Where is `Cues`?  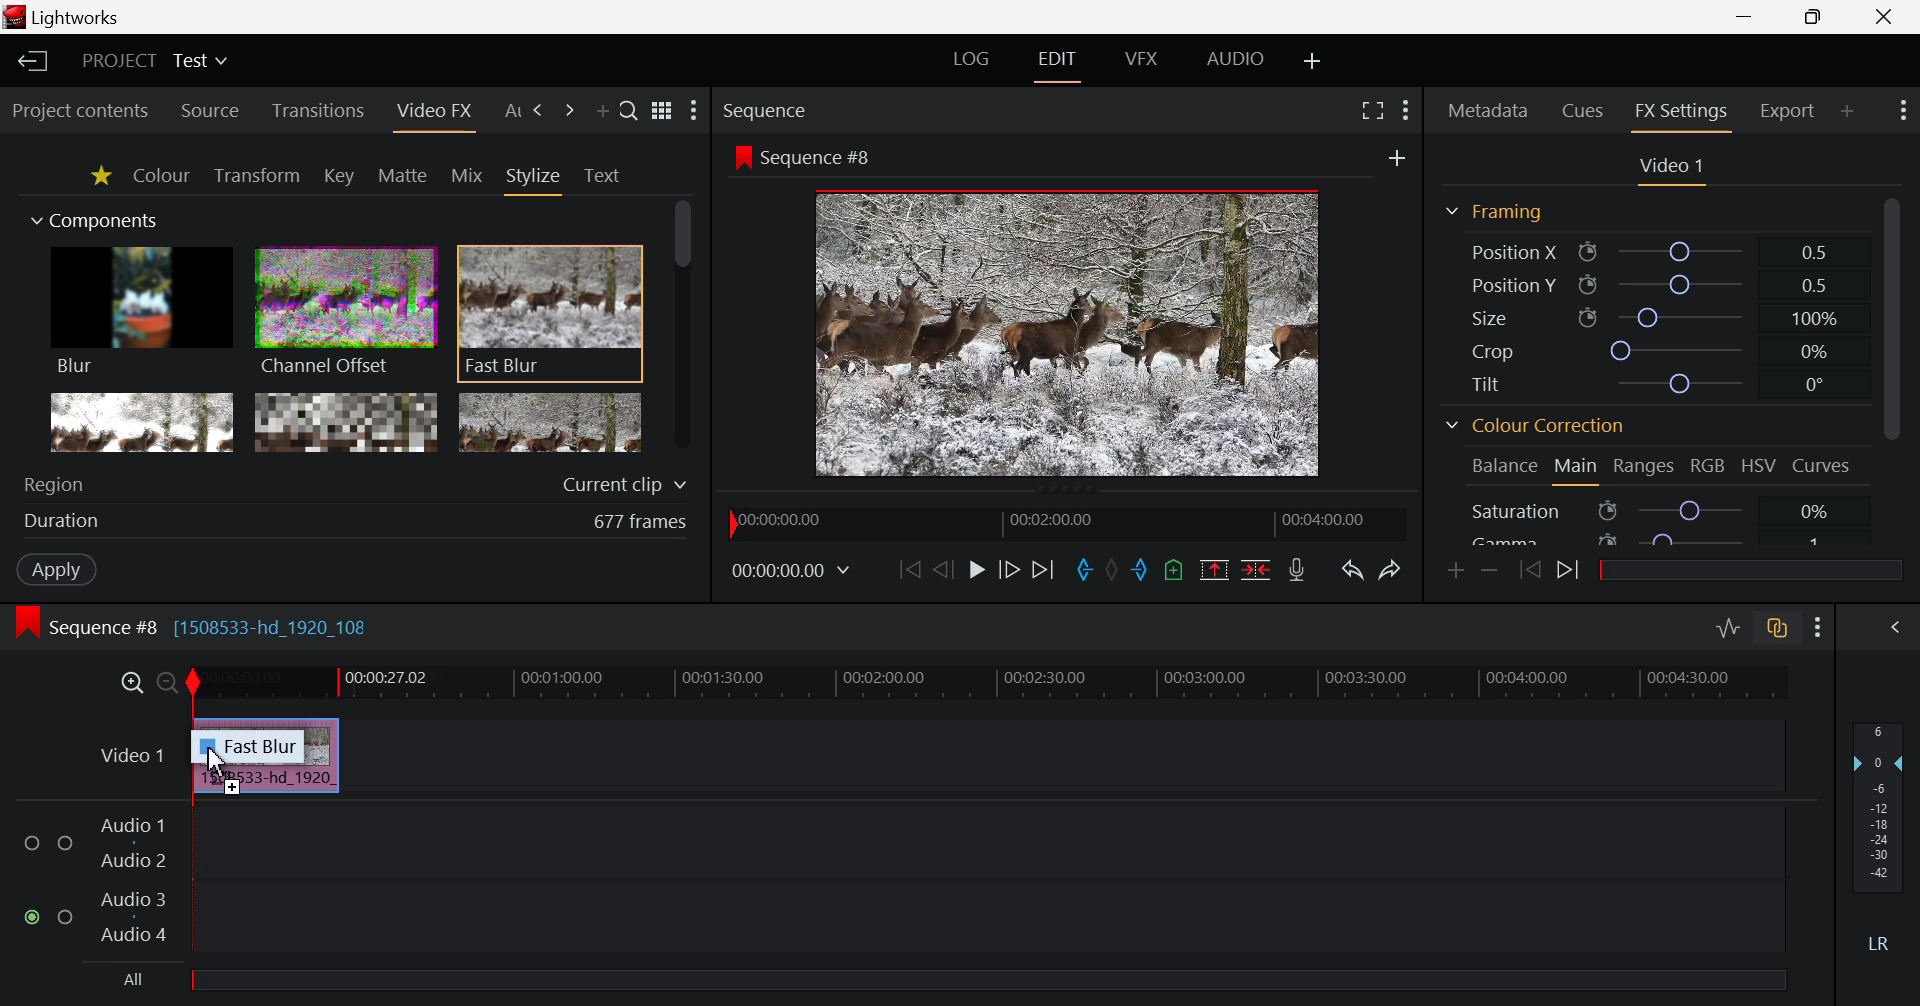
Cues is located at coordinates (1580, 111).